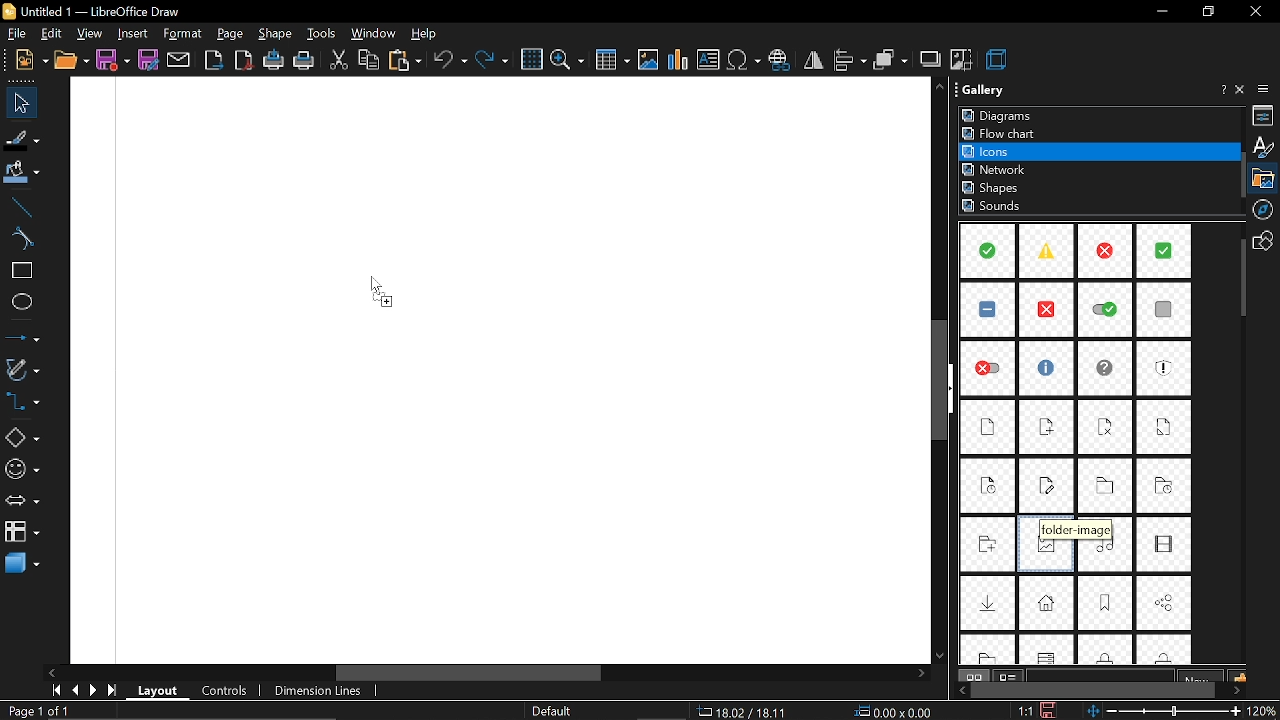  What do you see at coordinates (338, 61) in the screenshot?
I see `cut` at bounding box center [338, 61].